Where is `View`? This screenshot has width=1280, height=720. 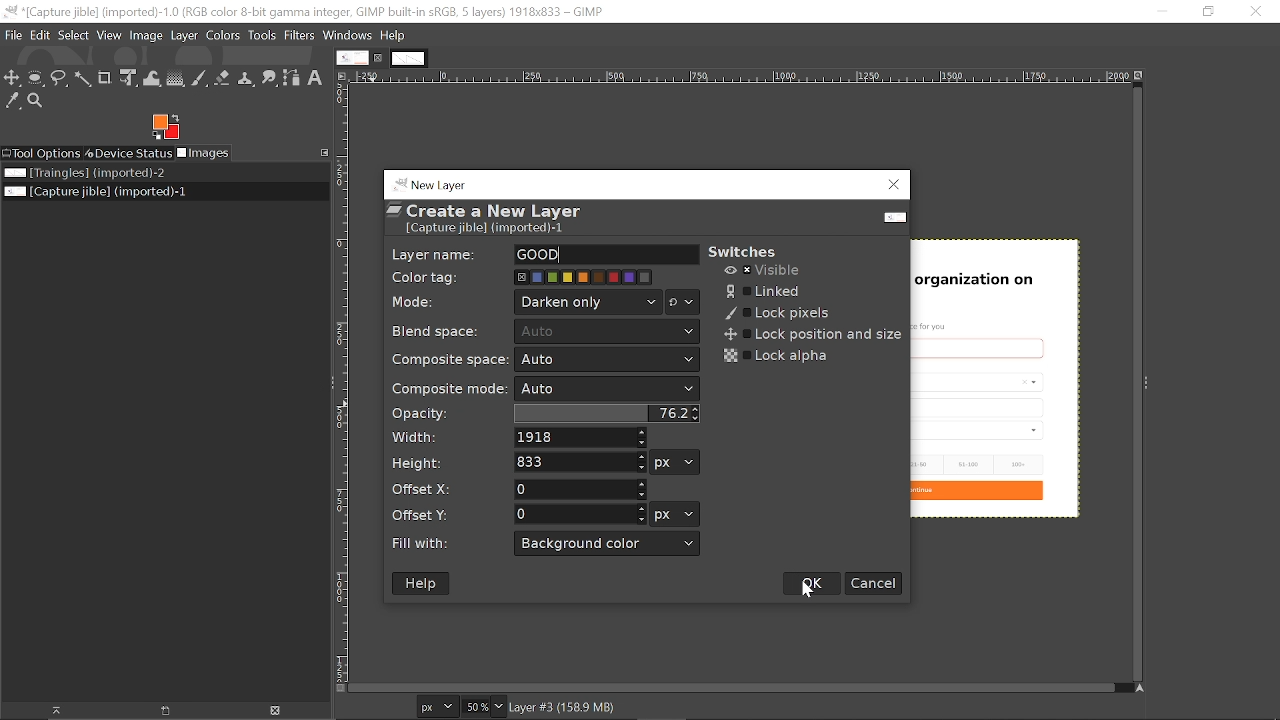
View is located at coordinates (109, 35).